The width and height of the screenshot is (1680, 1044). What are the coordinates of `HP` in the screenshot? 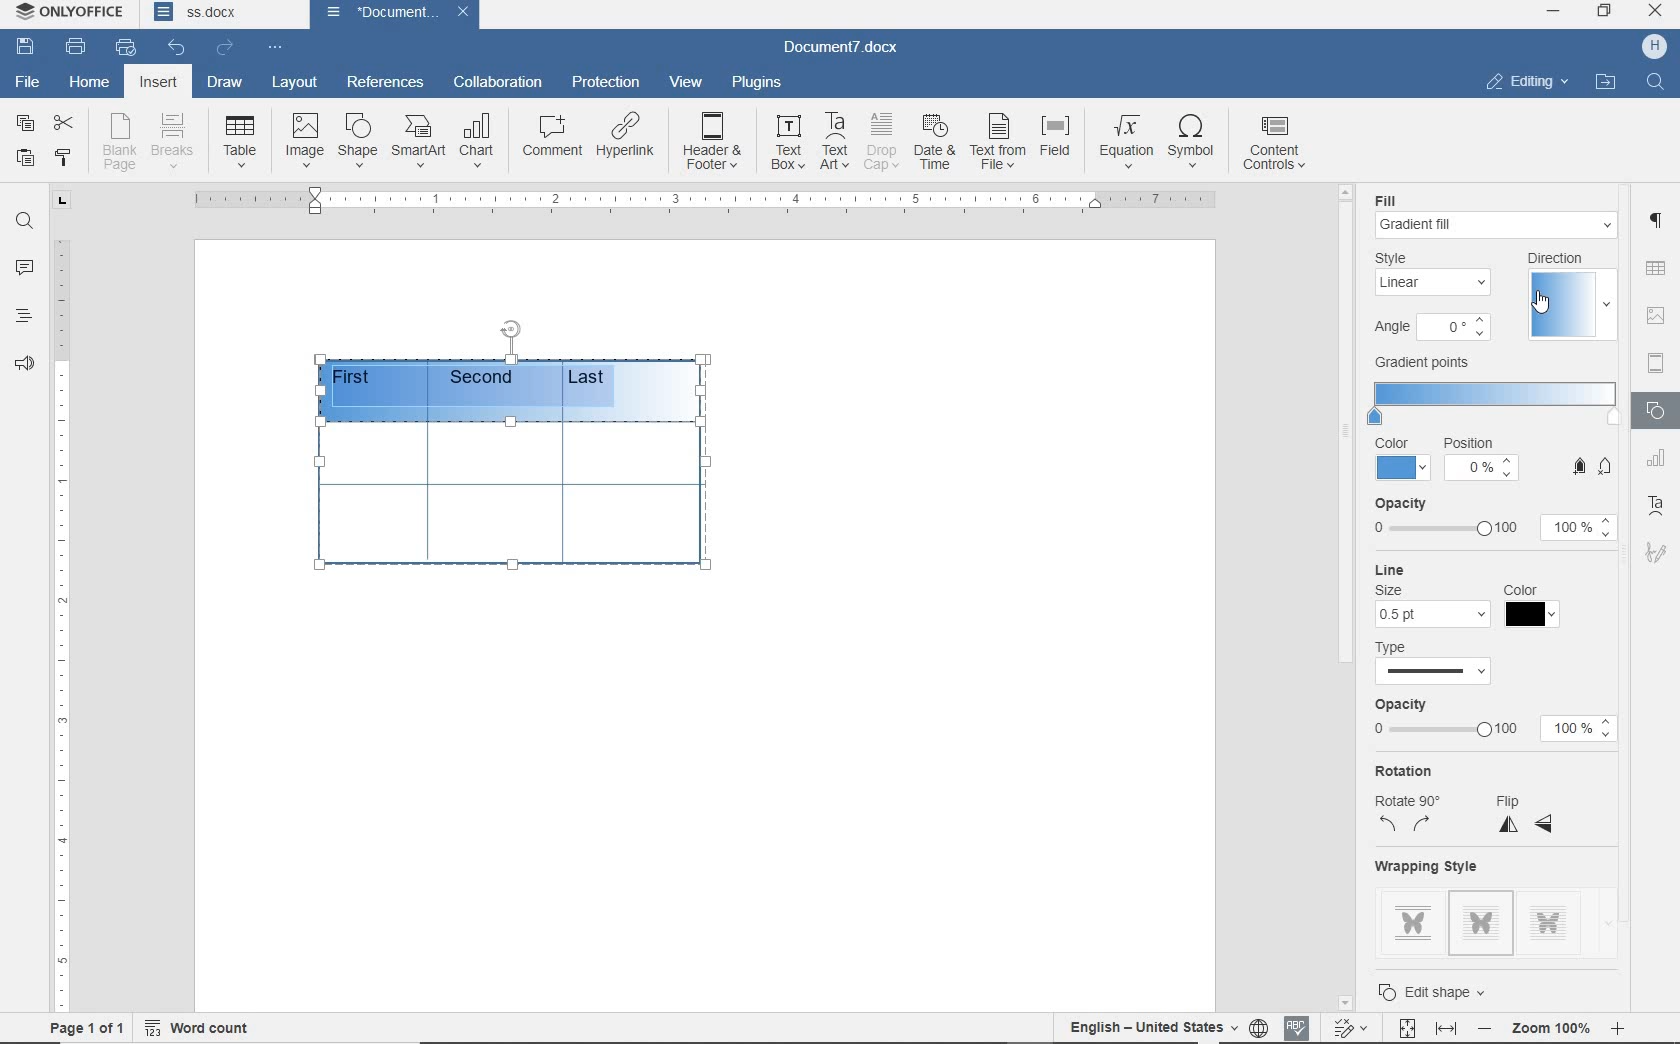 It's located at (1652, 46).